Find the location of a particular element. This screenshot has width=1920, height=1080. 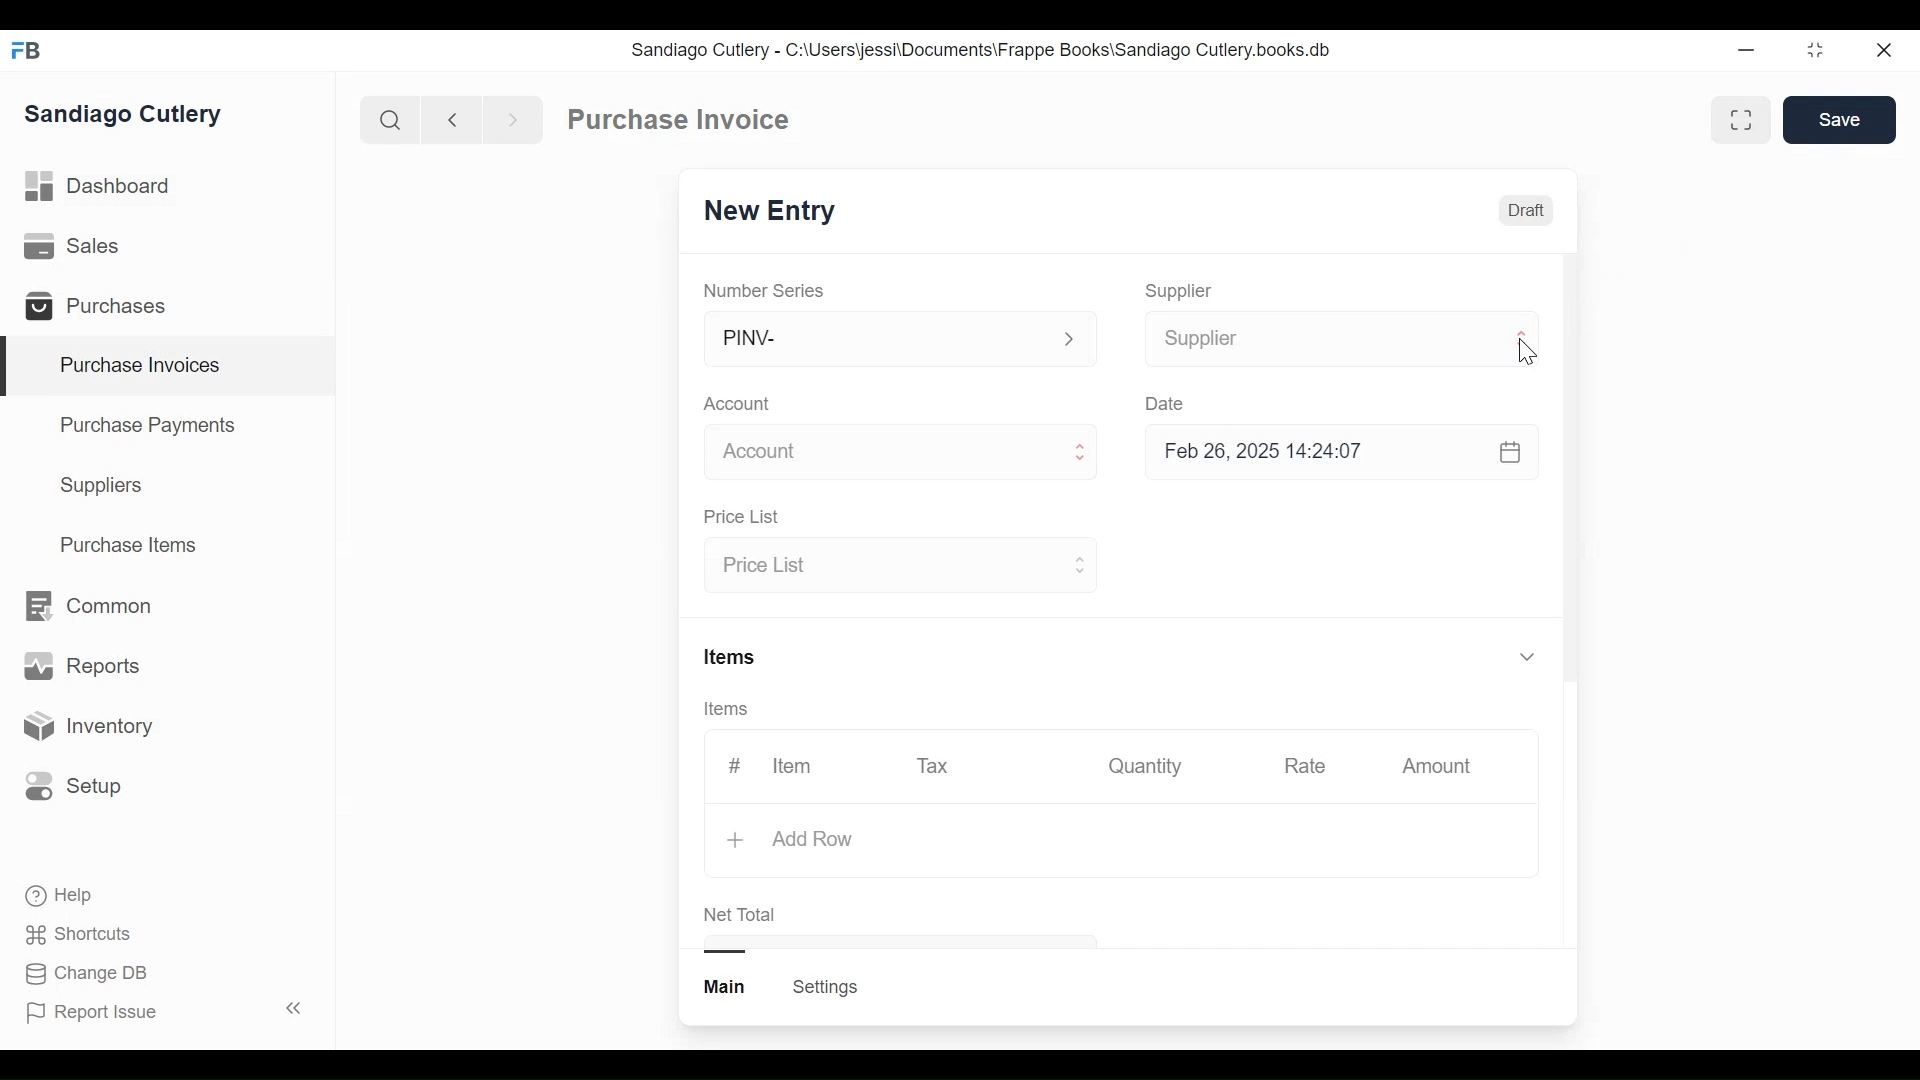

Purchases is located at coordinates (104, 309).